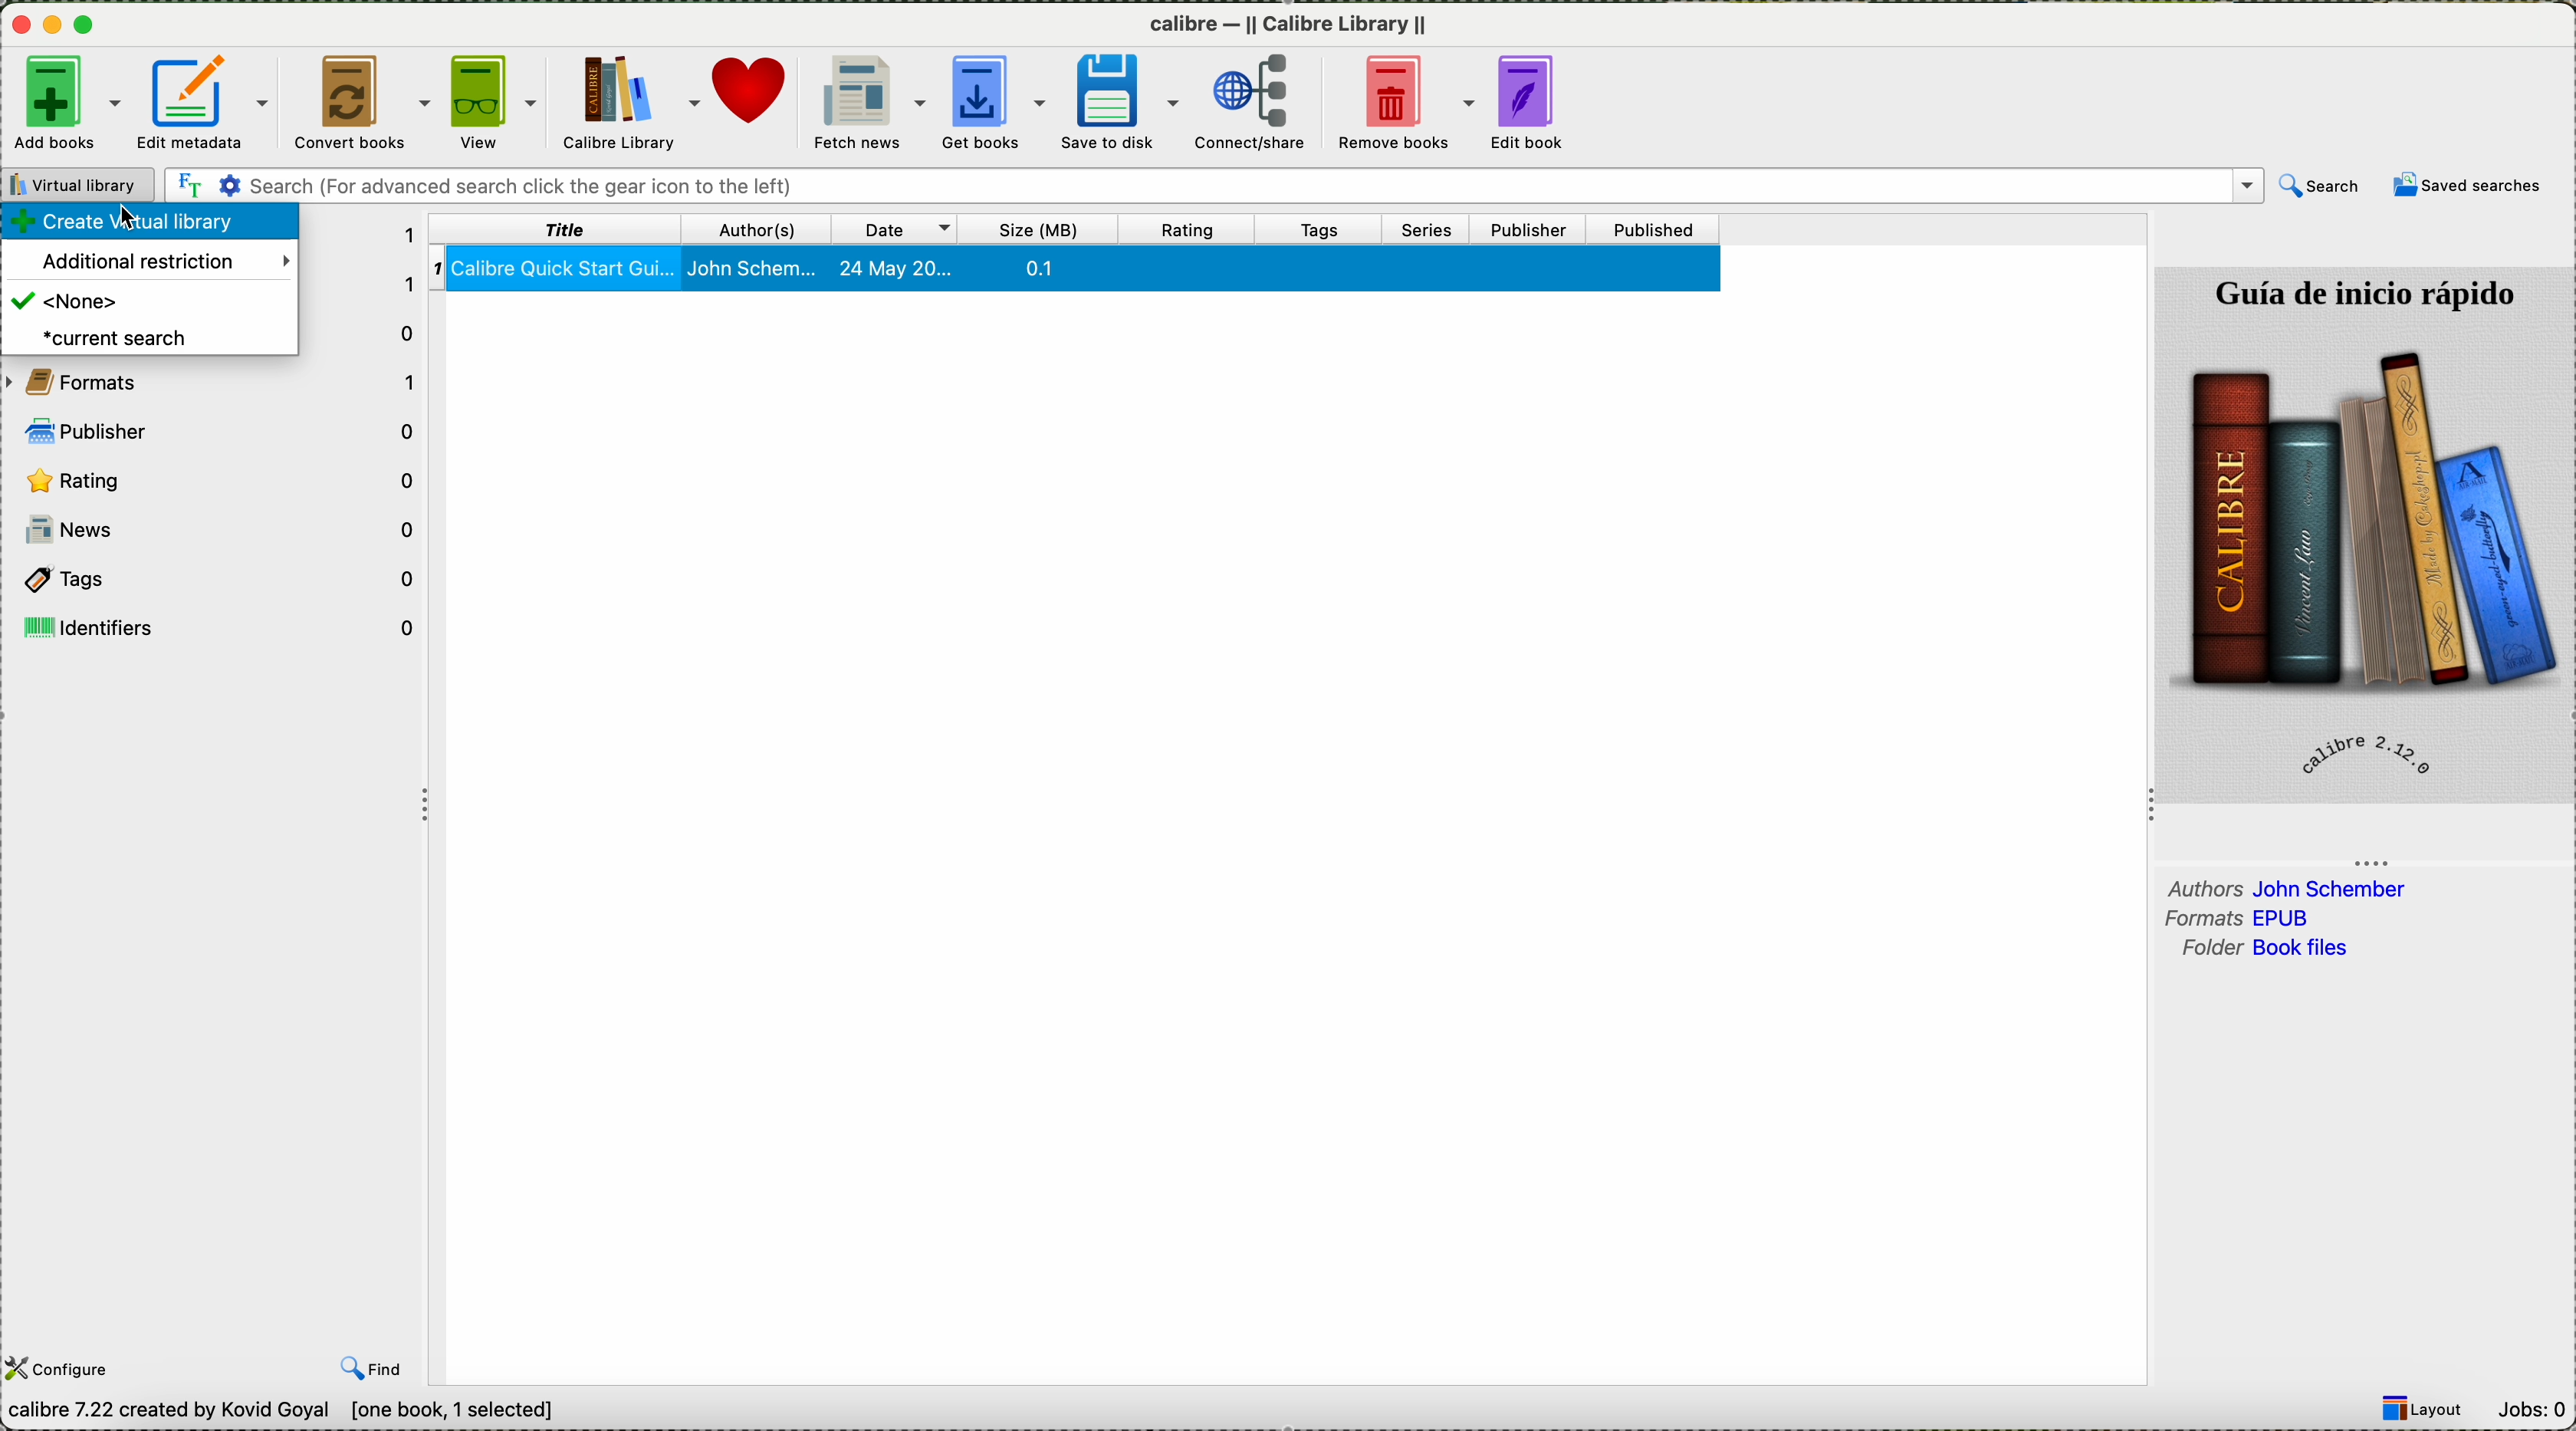 This screenshot has width=2576, height=1431. I want to click on folder , so click(2260, 949).